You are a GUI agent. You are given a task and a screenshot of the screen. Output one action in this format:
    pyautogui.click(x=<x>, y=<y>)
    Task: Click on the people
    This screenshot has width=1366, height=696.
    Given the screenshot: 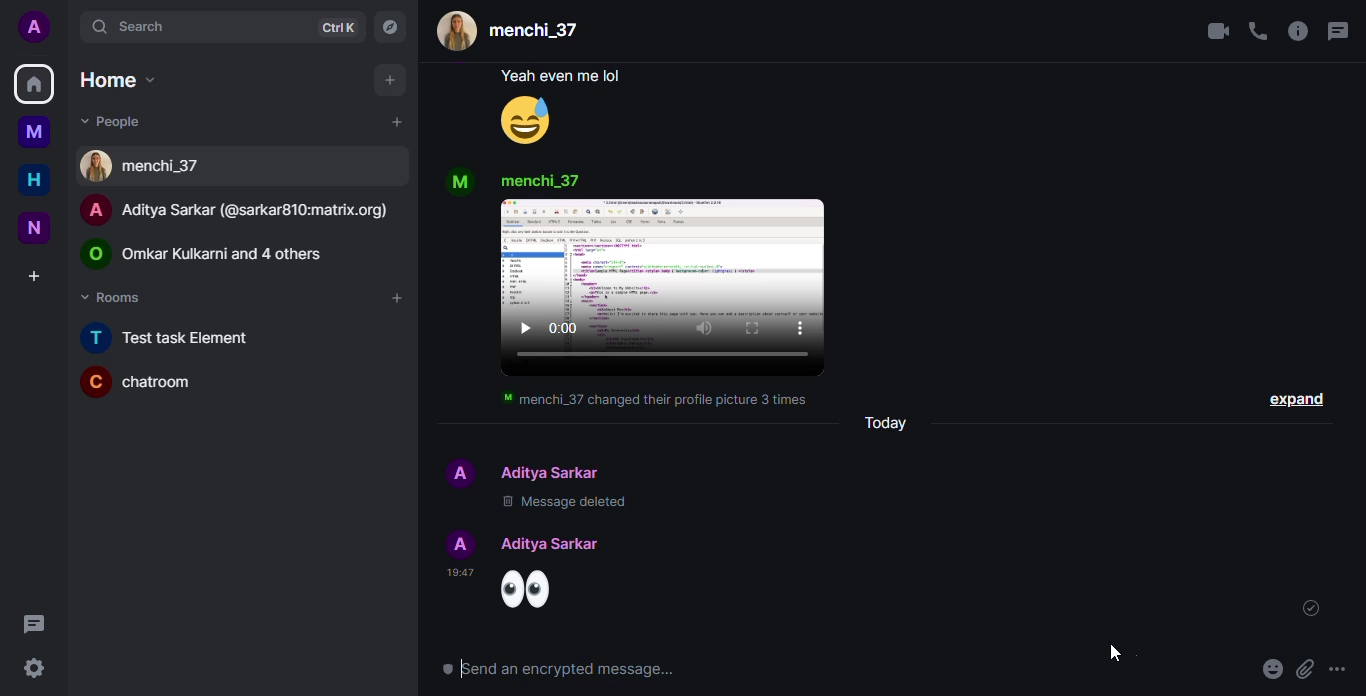 What is the action you would take?
    pyautogui.click(x=556, y=543)
    